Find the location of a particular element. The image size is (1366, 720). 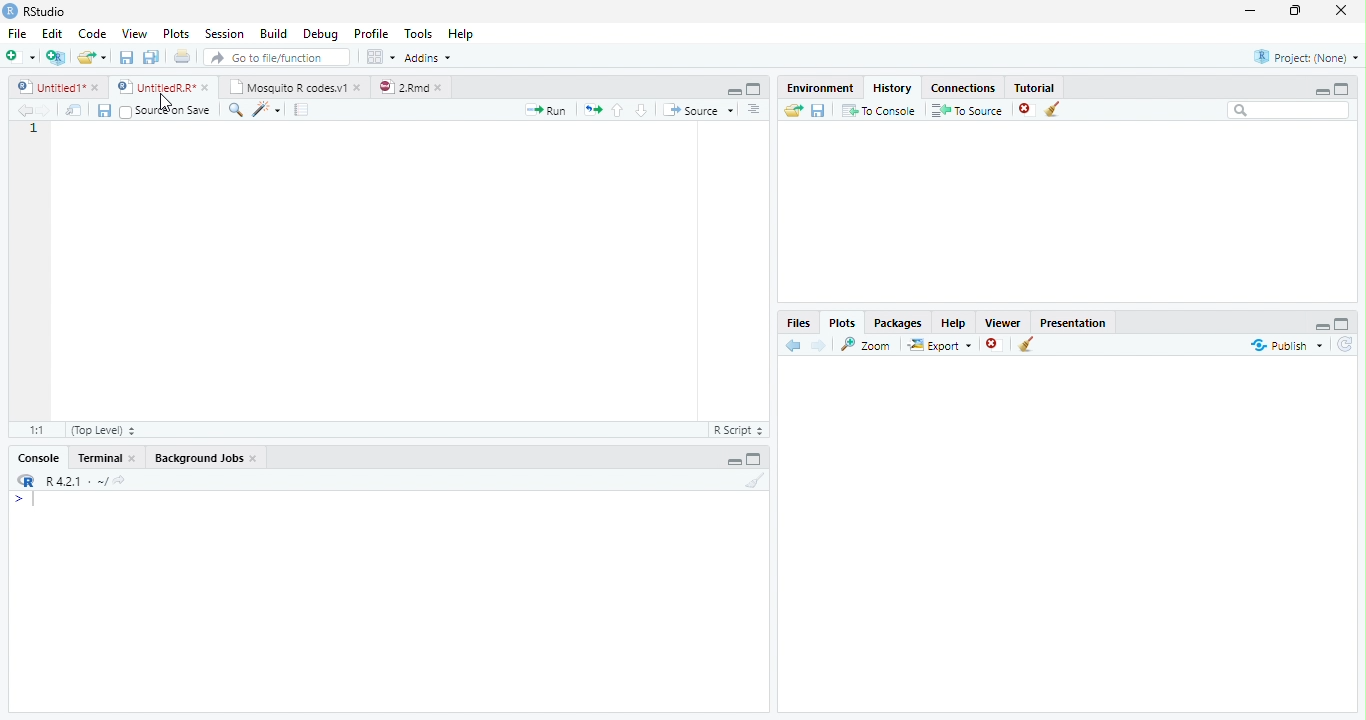

Source is located at coordinates (698, 111).